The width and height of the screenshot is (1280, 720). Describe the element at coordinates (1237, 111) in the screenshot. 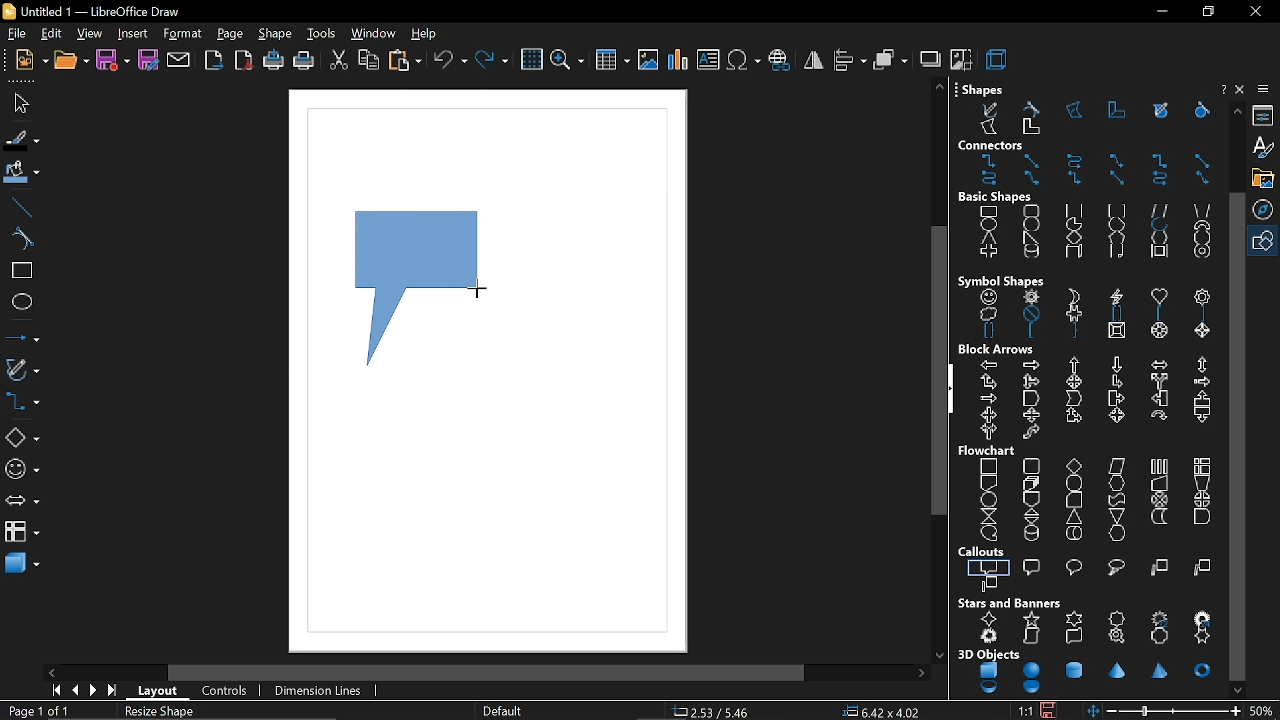

I see `move up` at that location.